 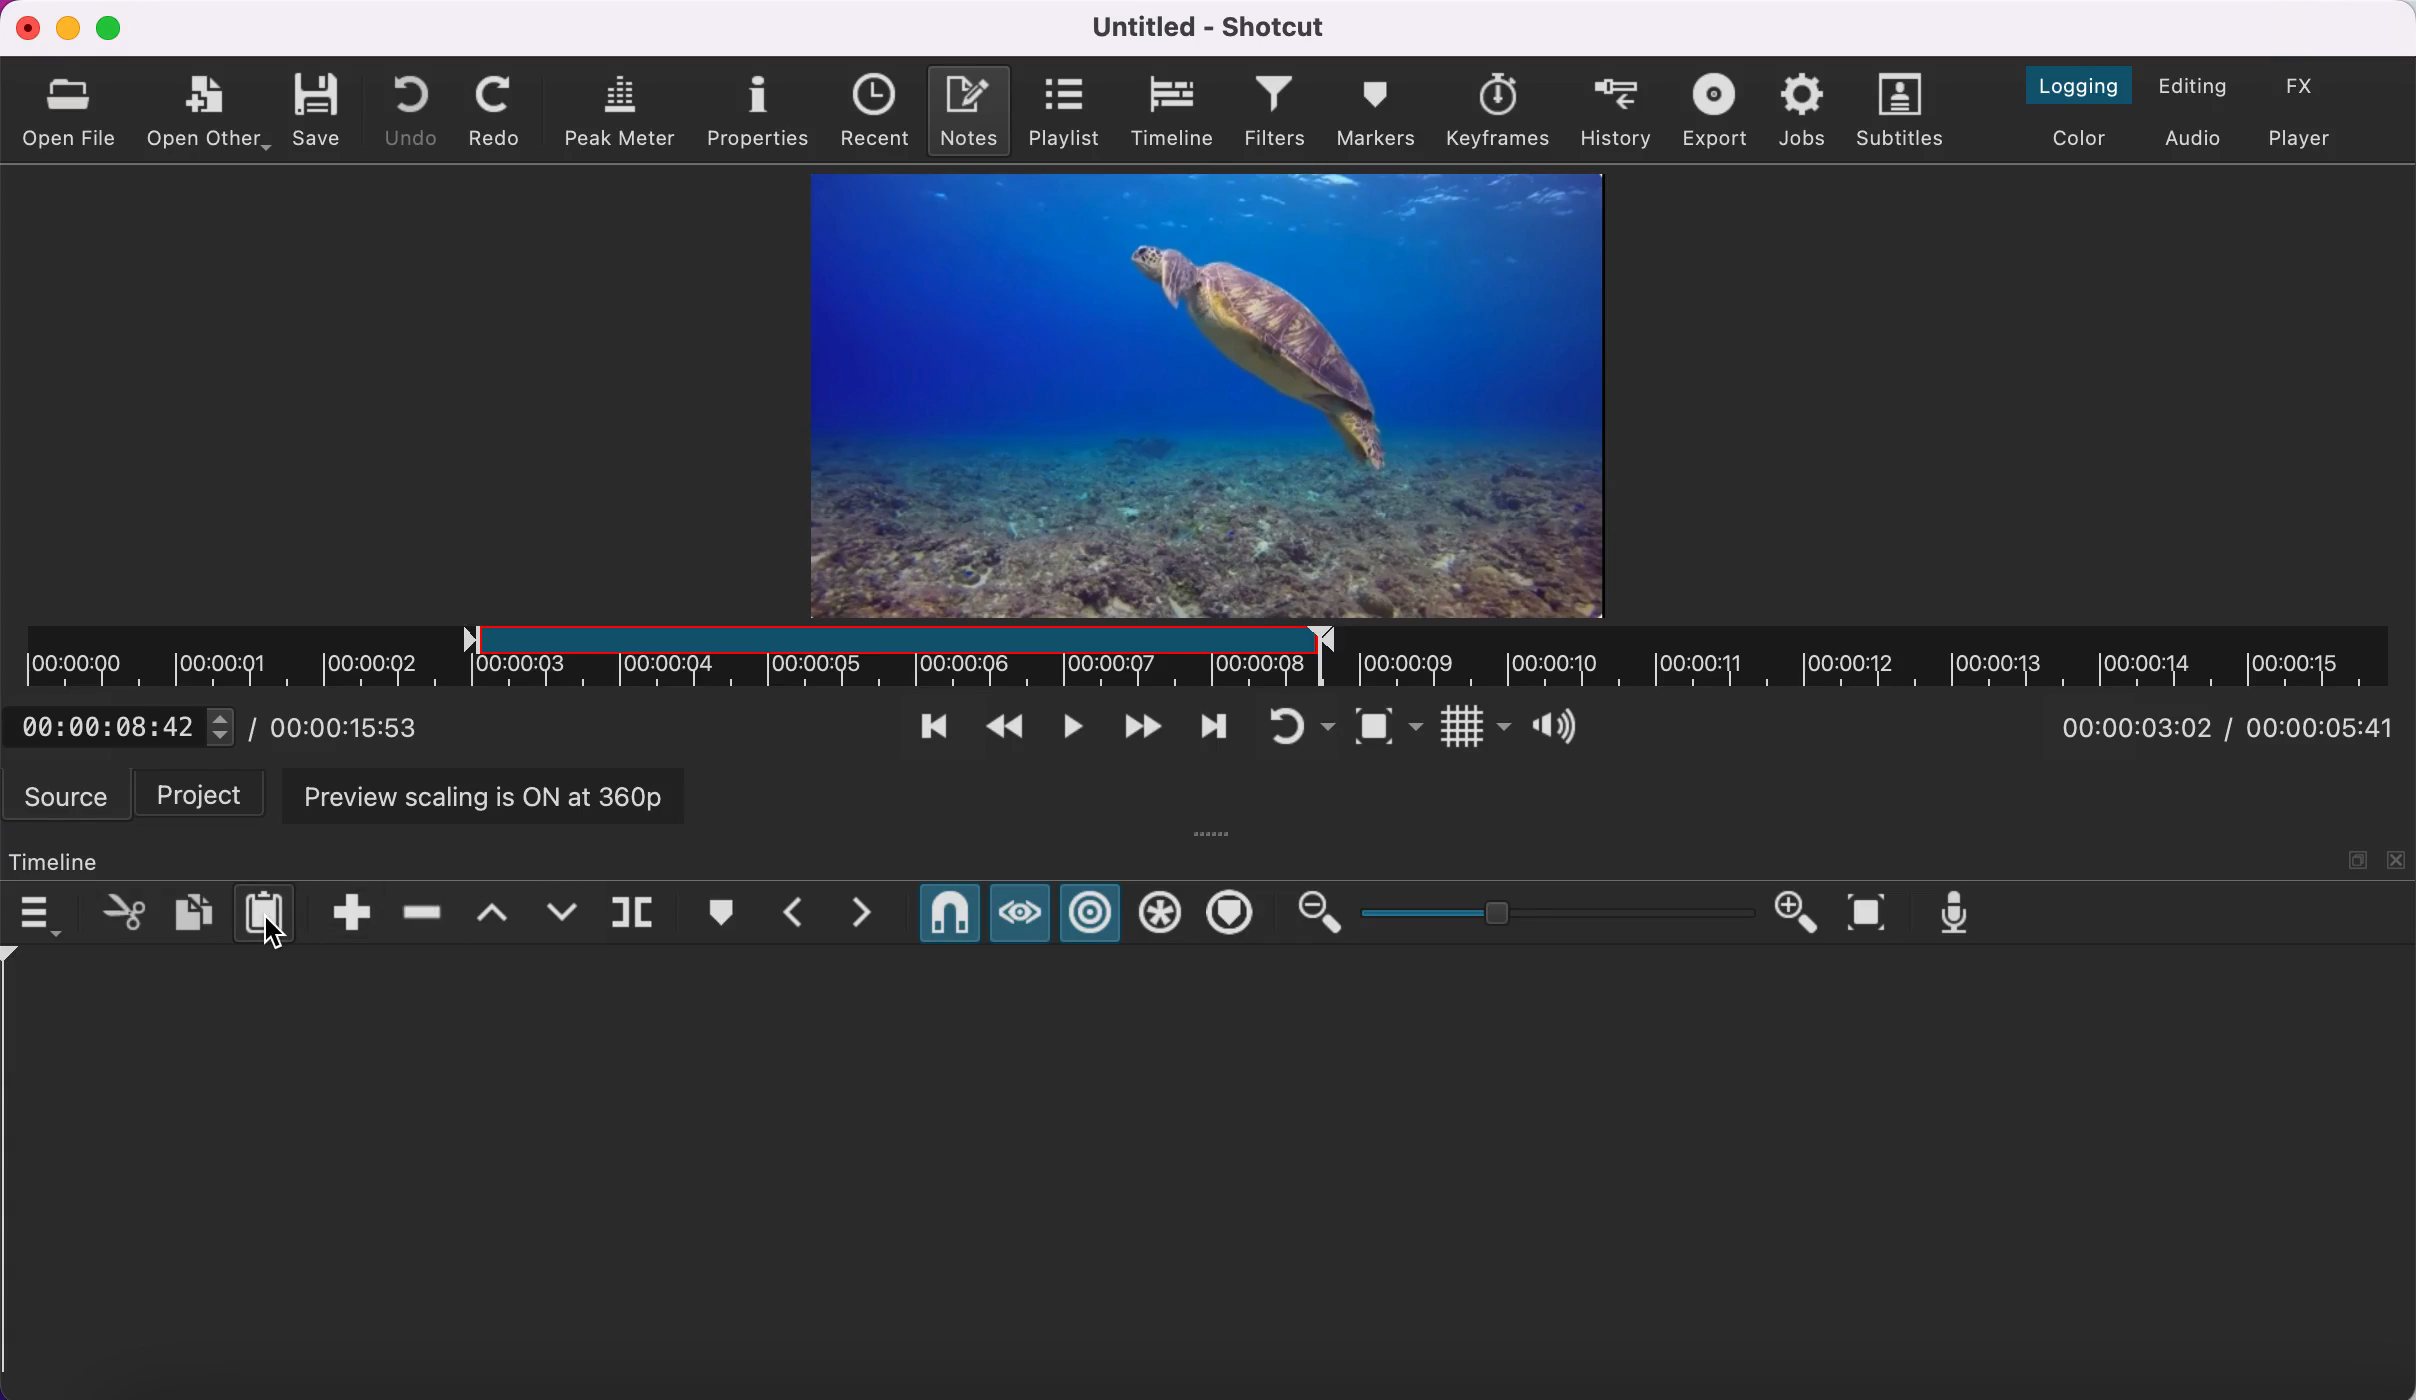 What do you see at coordinates (1804, 112) in the screenshot?
I see `jobs` at bounding box center [1804, 112].